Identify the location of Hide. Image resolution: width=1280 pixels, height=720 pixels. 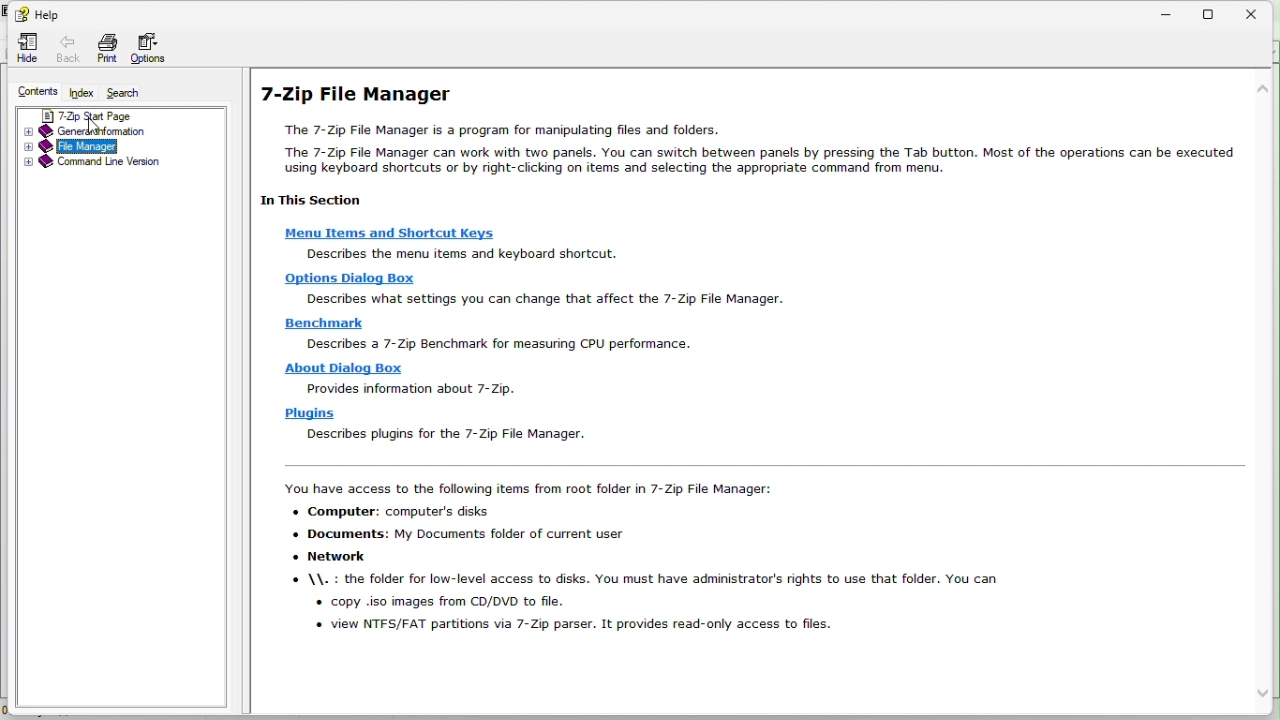
(19, 48).